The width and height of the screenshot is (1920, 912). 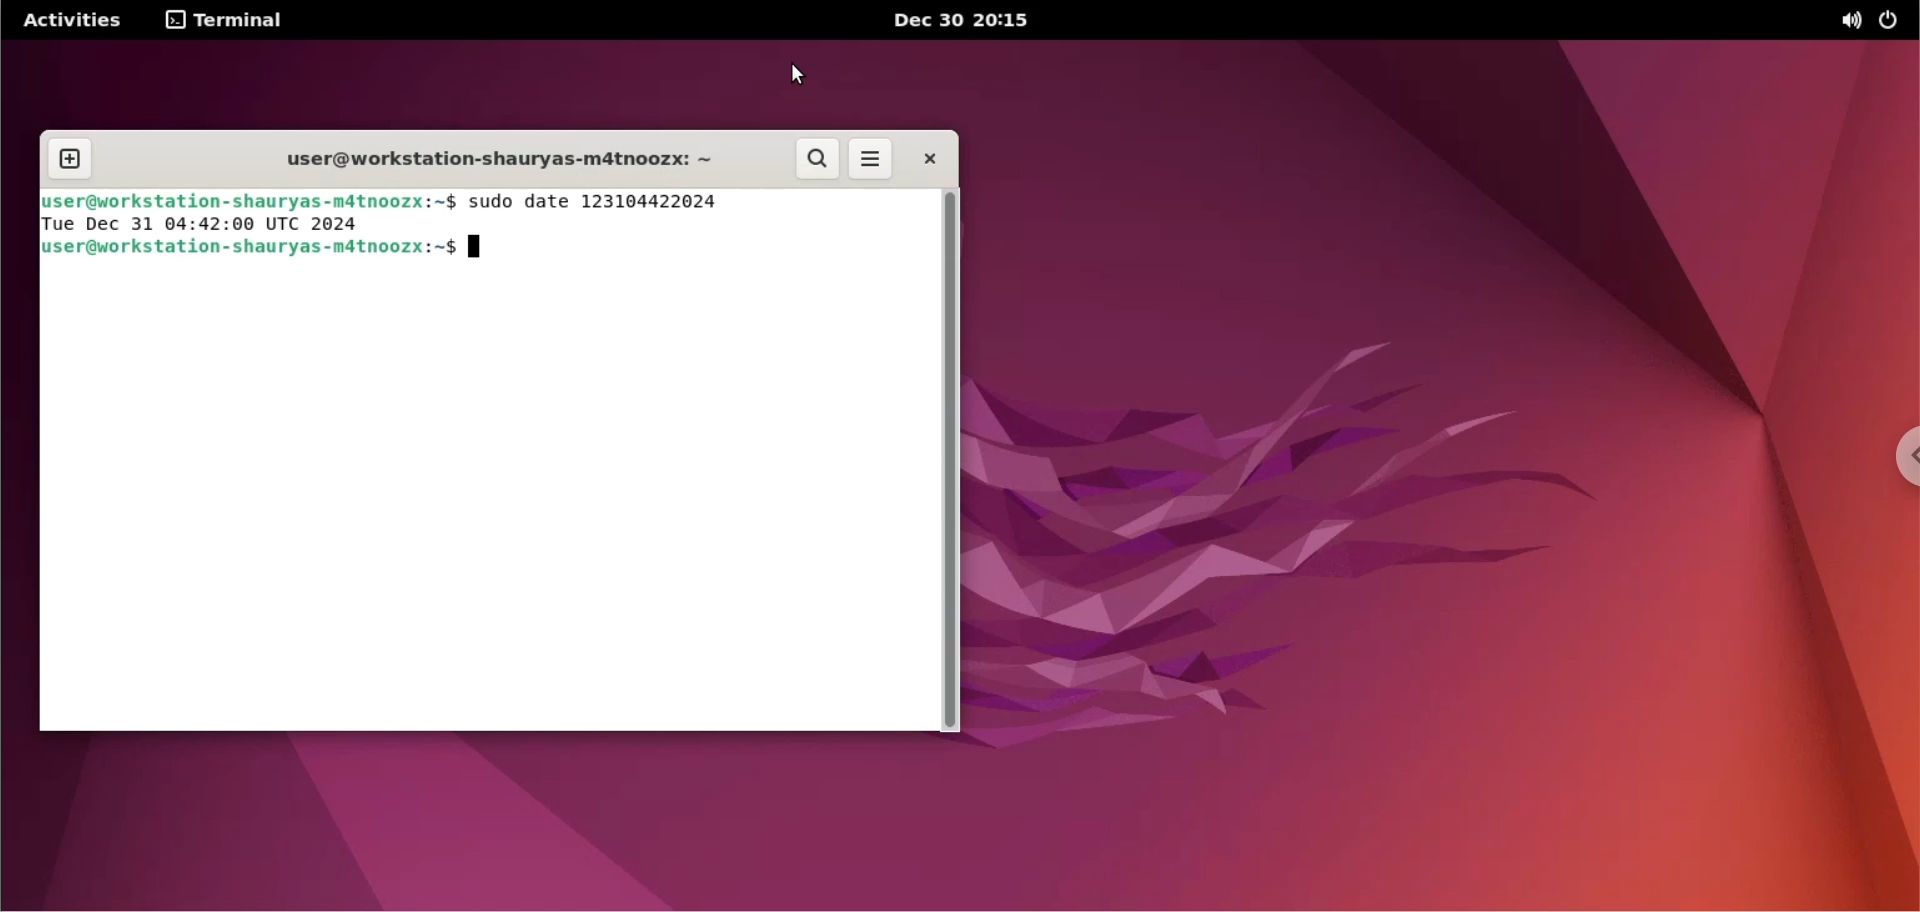 What do you see at coordinates (251, 249) in the screenshot?
I see `Quser@workstation-shau ryas-m4tnoozx:~$ ` at bounding box center [251, 249].